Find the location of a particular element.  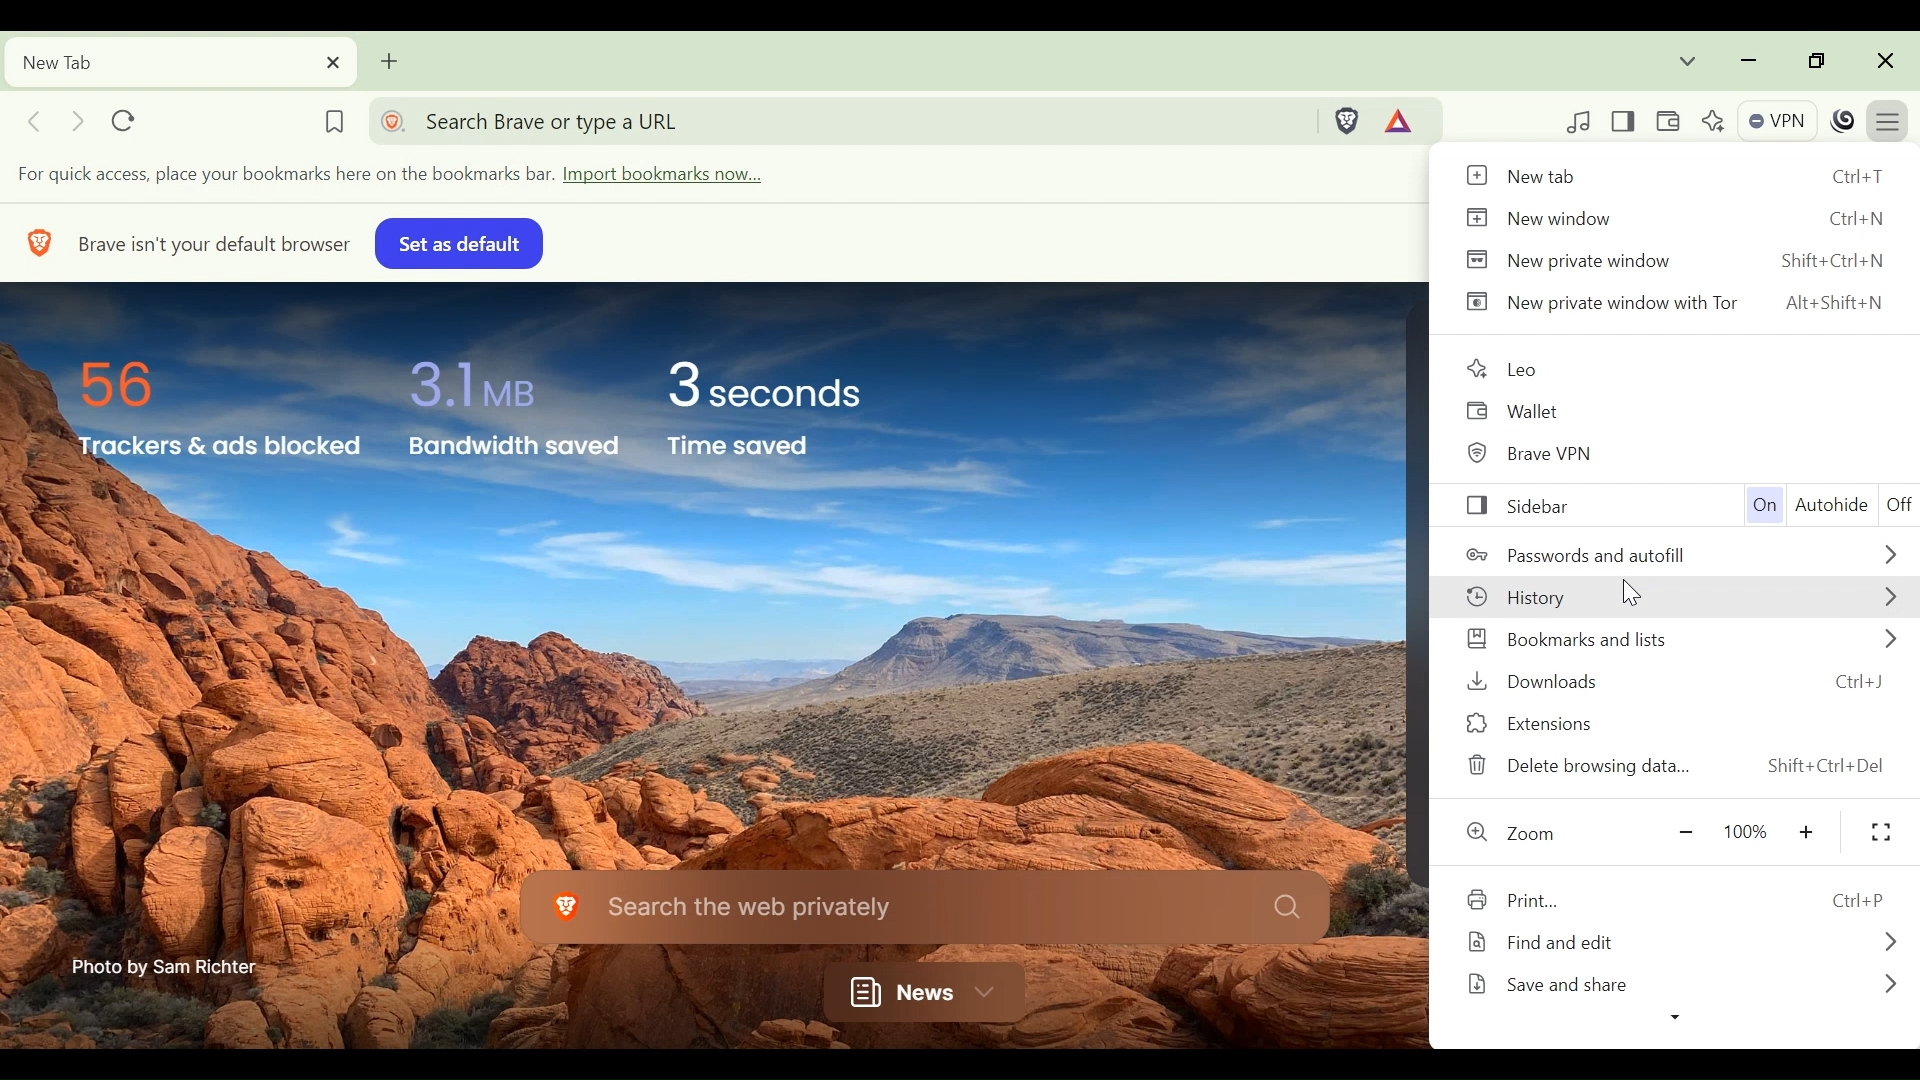

Search tabs is located at coordinates (1690, 60).